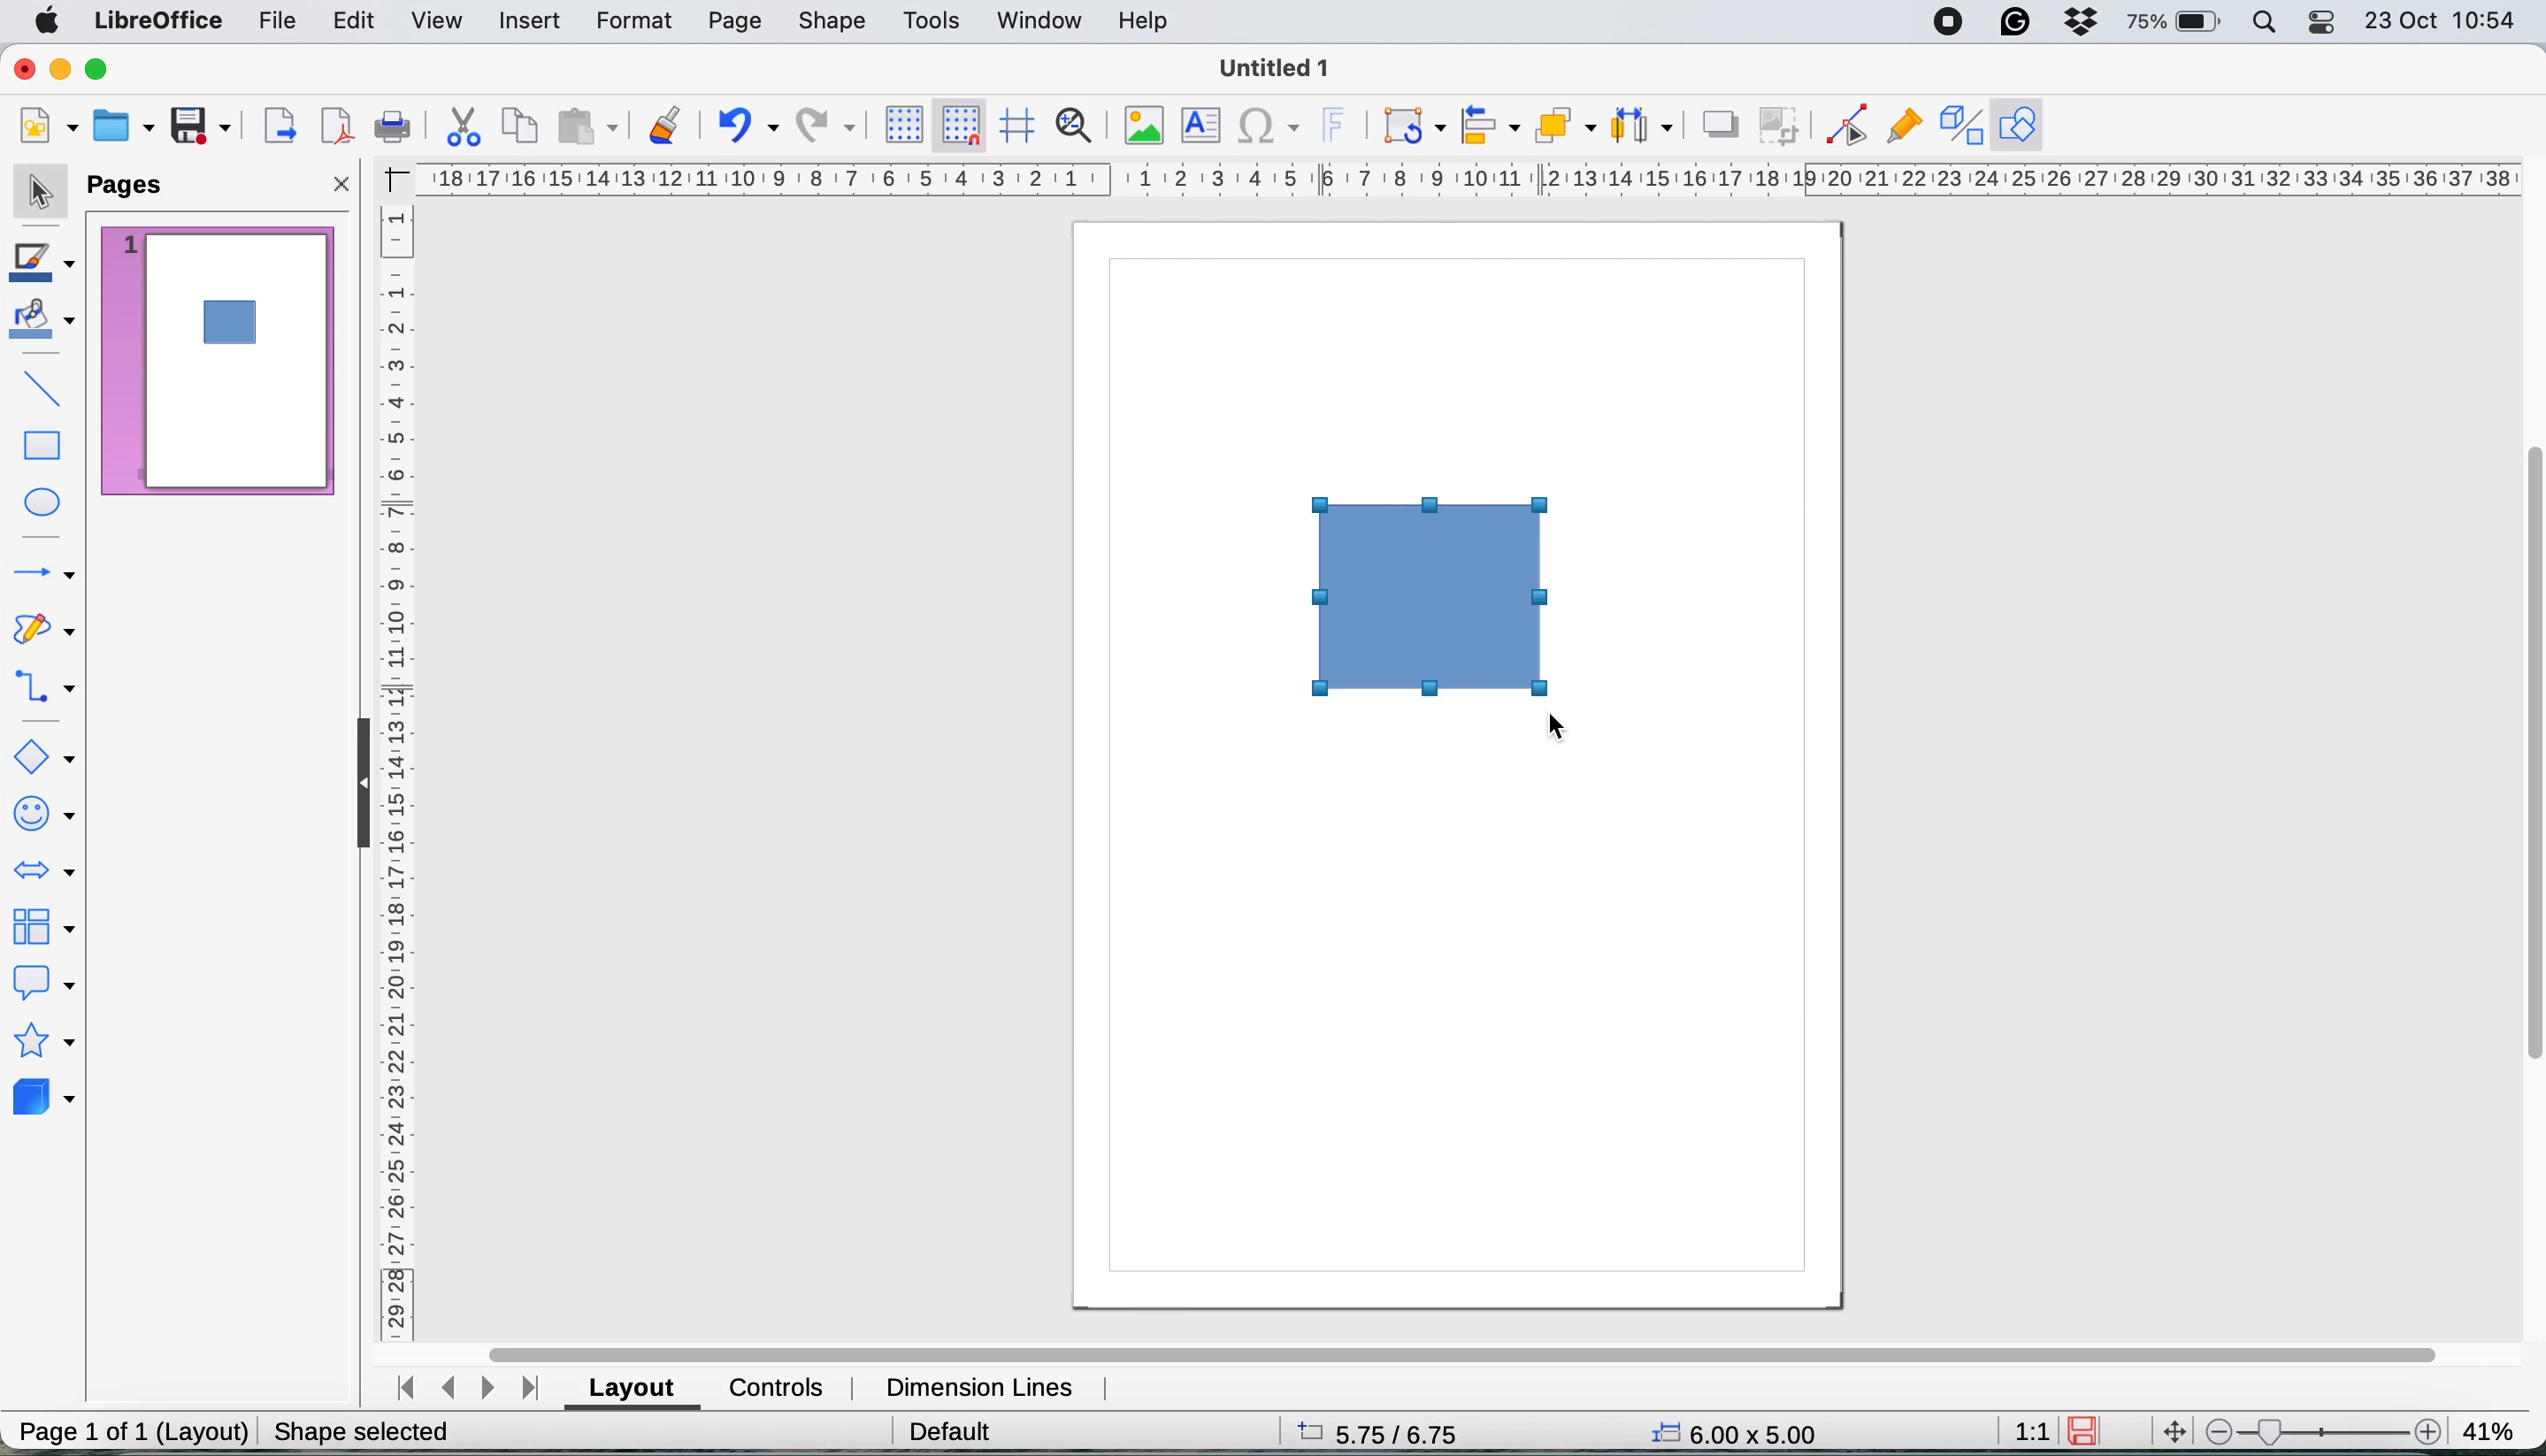  I want to click on resize shape, so click(352, 1429).